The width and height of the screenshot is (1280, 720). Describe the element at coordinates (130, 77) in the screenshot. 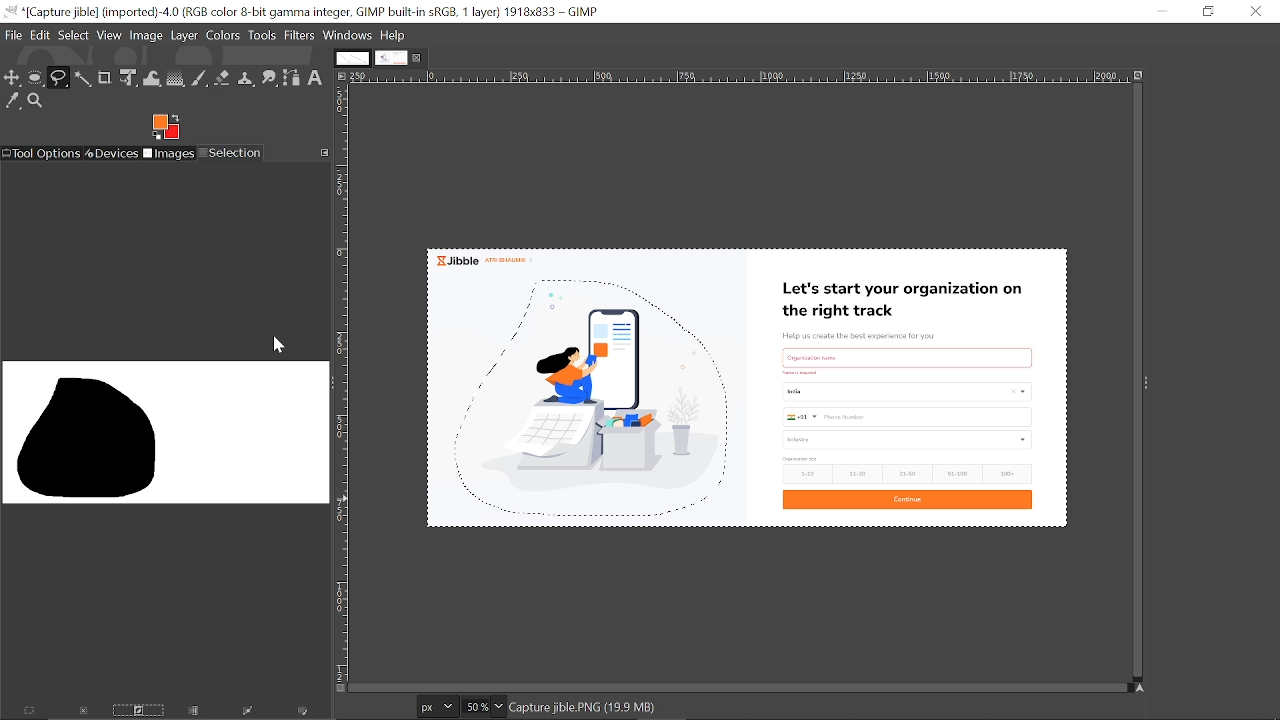

I see `Unified transform tool` at that location.